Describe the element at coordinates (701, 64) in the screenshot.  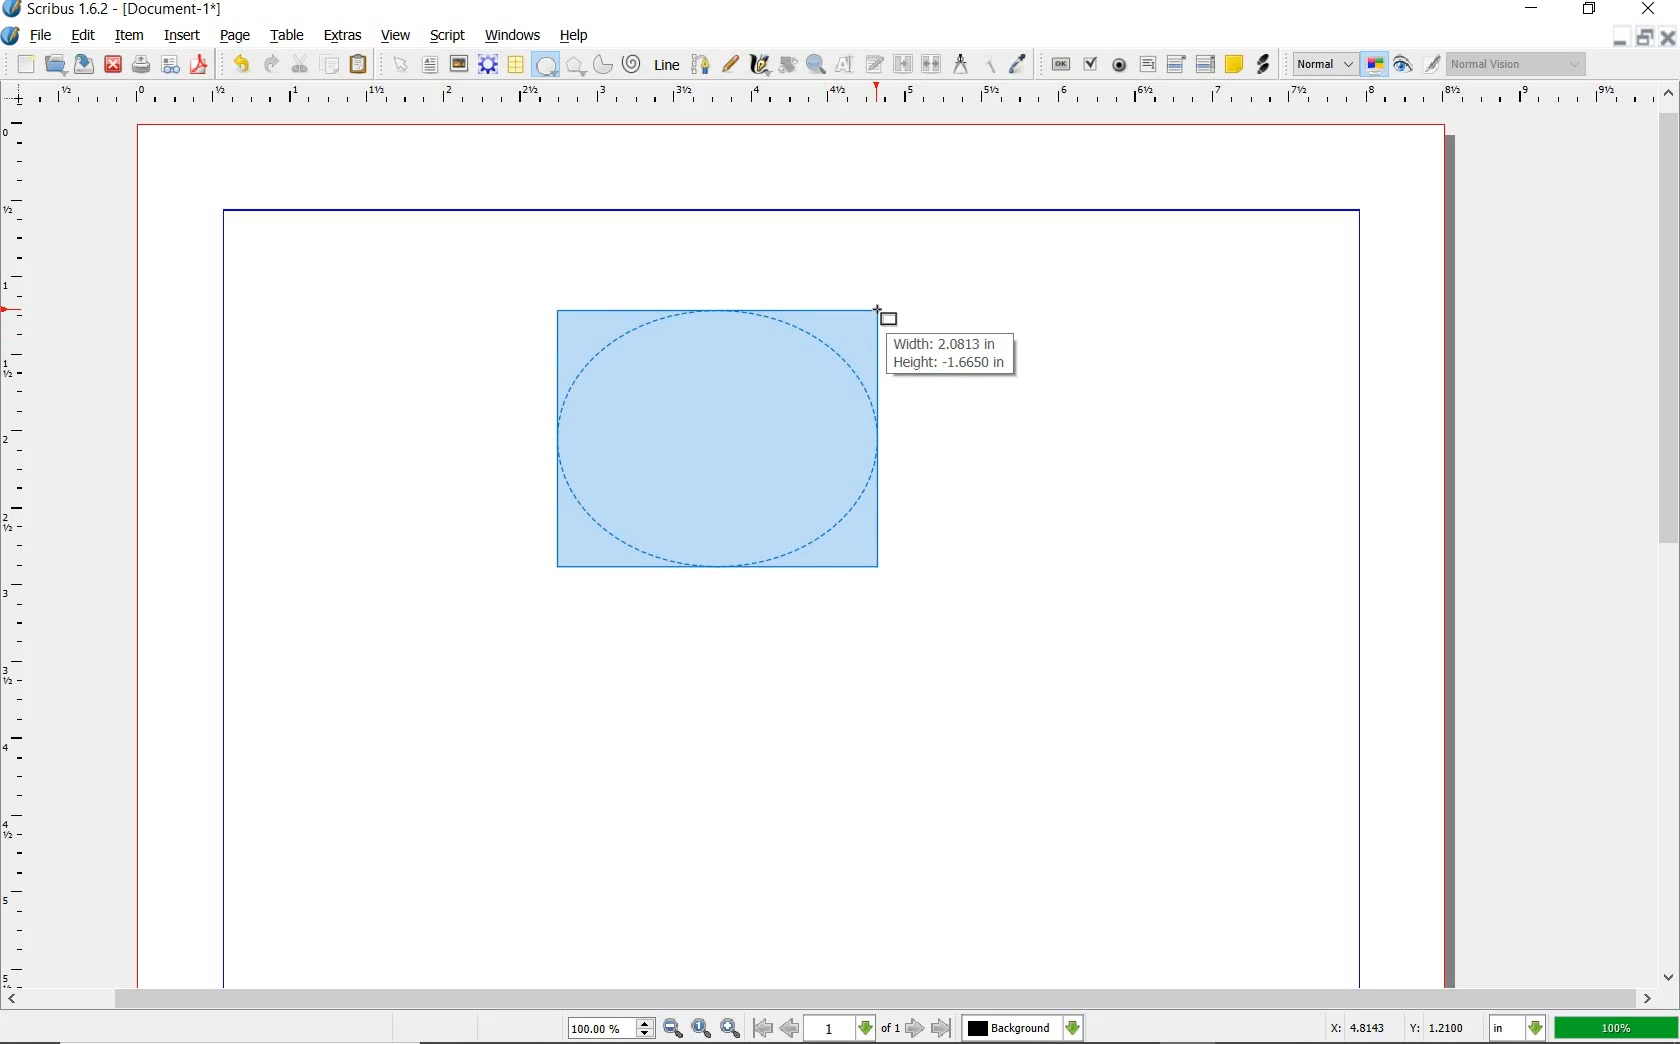
I see `BEZIER CURVE` at that location.